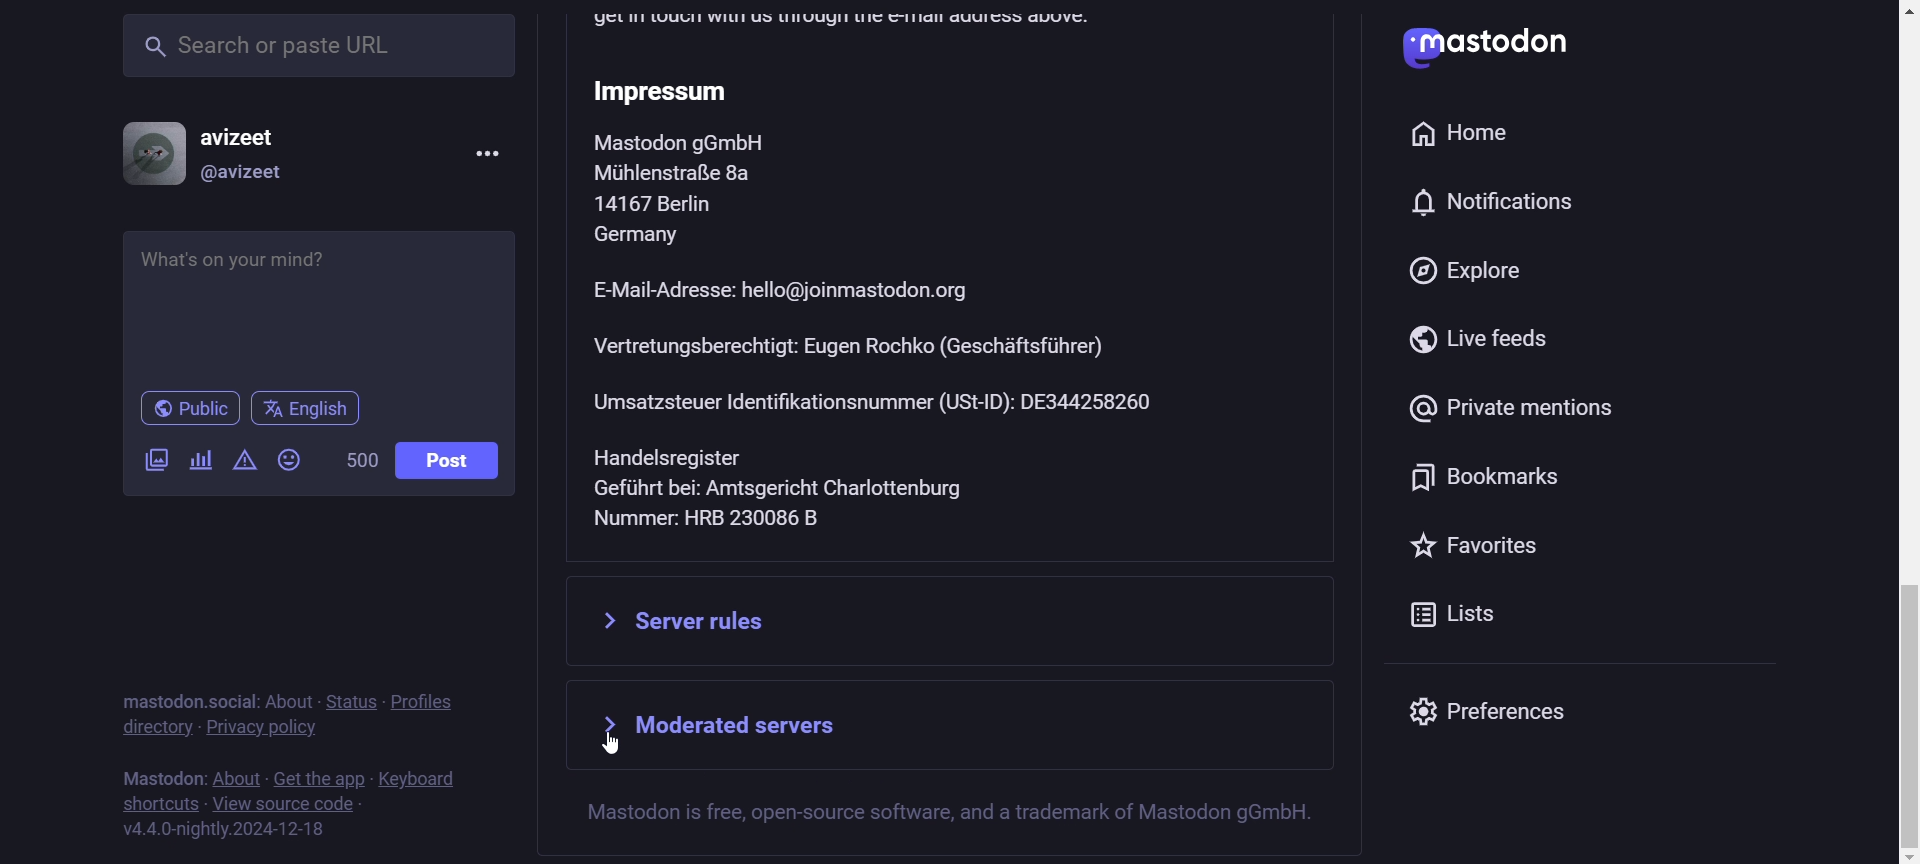 The height and width of the screenshot is (864, 1920). What do you see at coordinates (613, 743) in the screenshot?
I see `cursor` at bounding box center [613, 743].